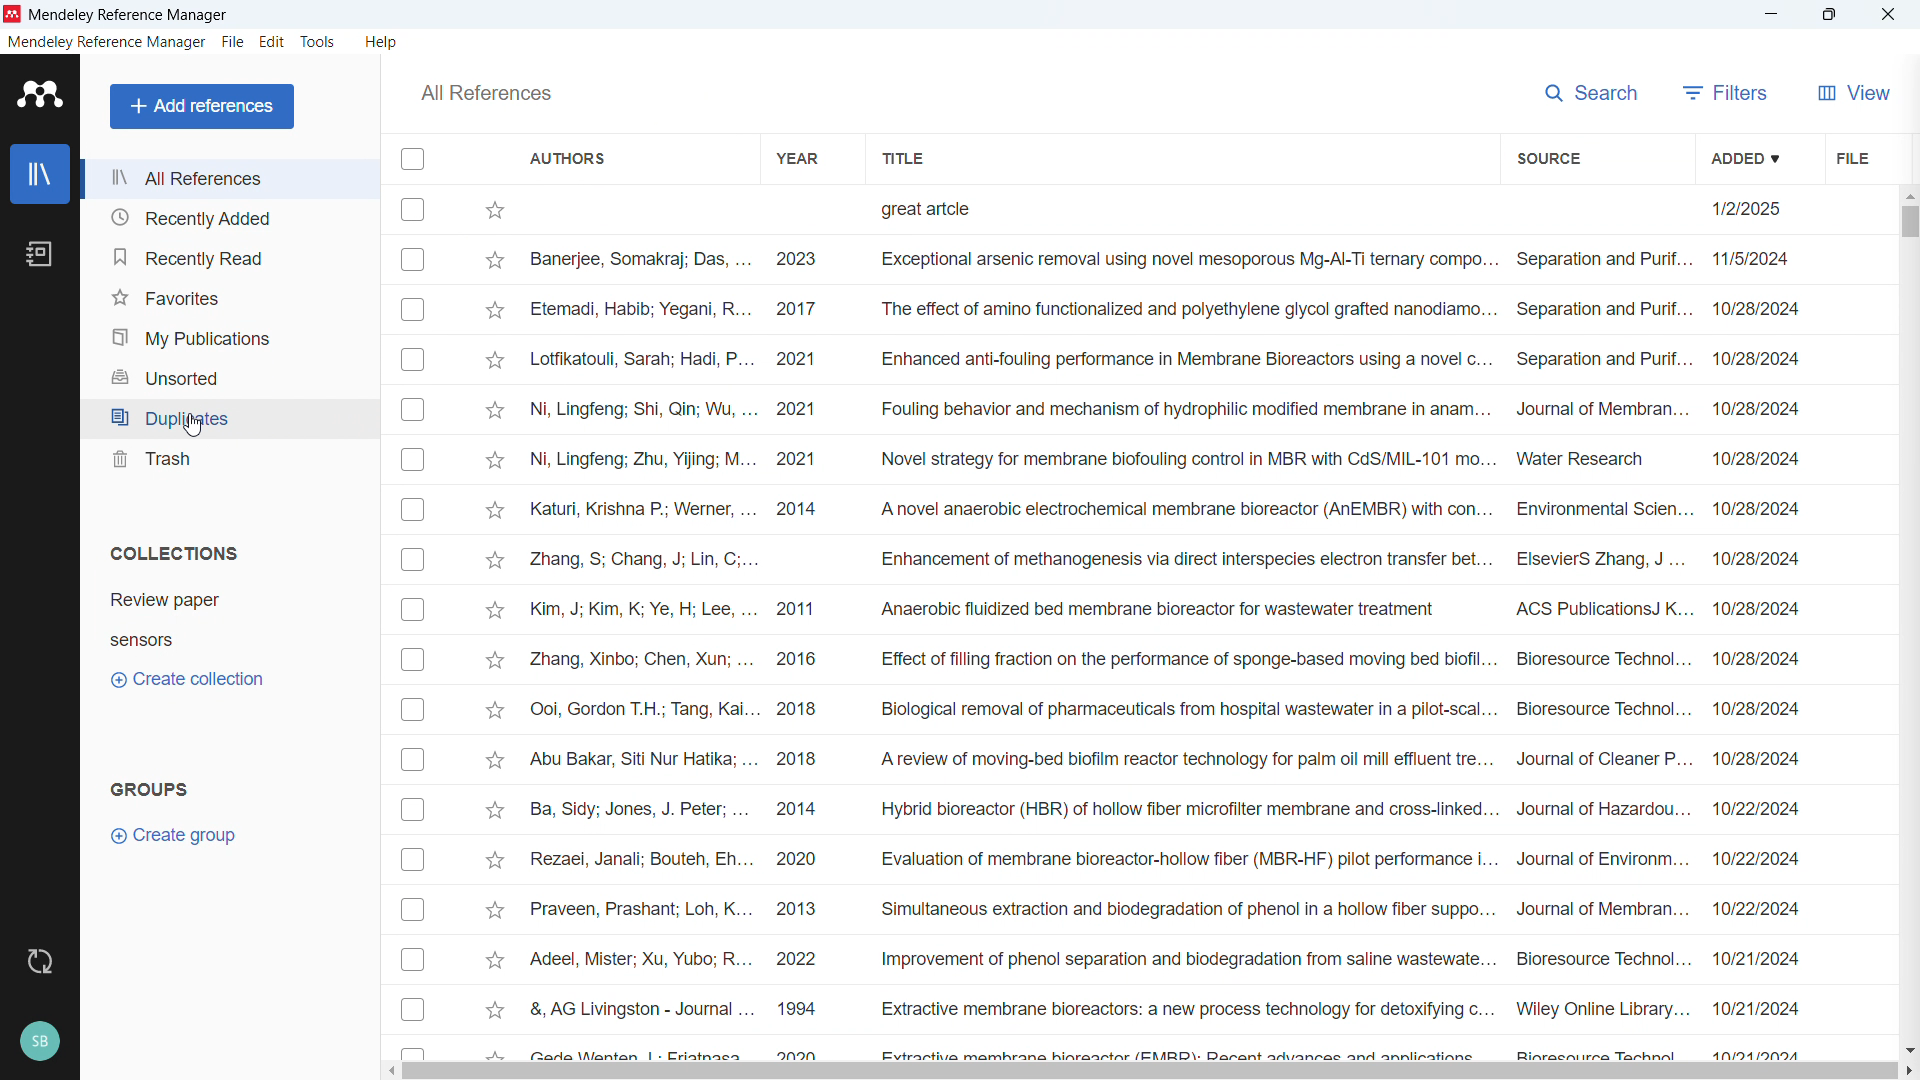 The width and height of the screenshot is (1920, 1080). I want to click on Date of addition of individual entries , so click(1757, 627).